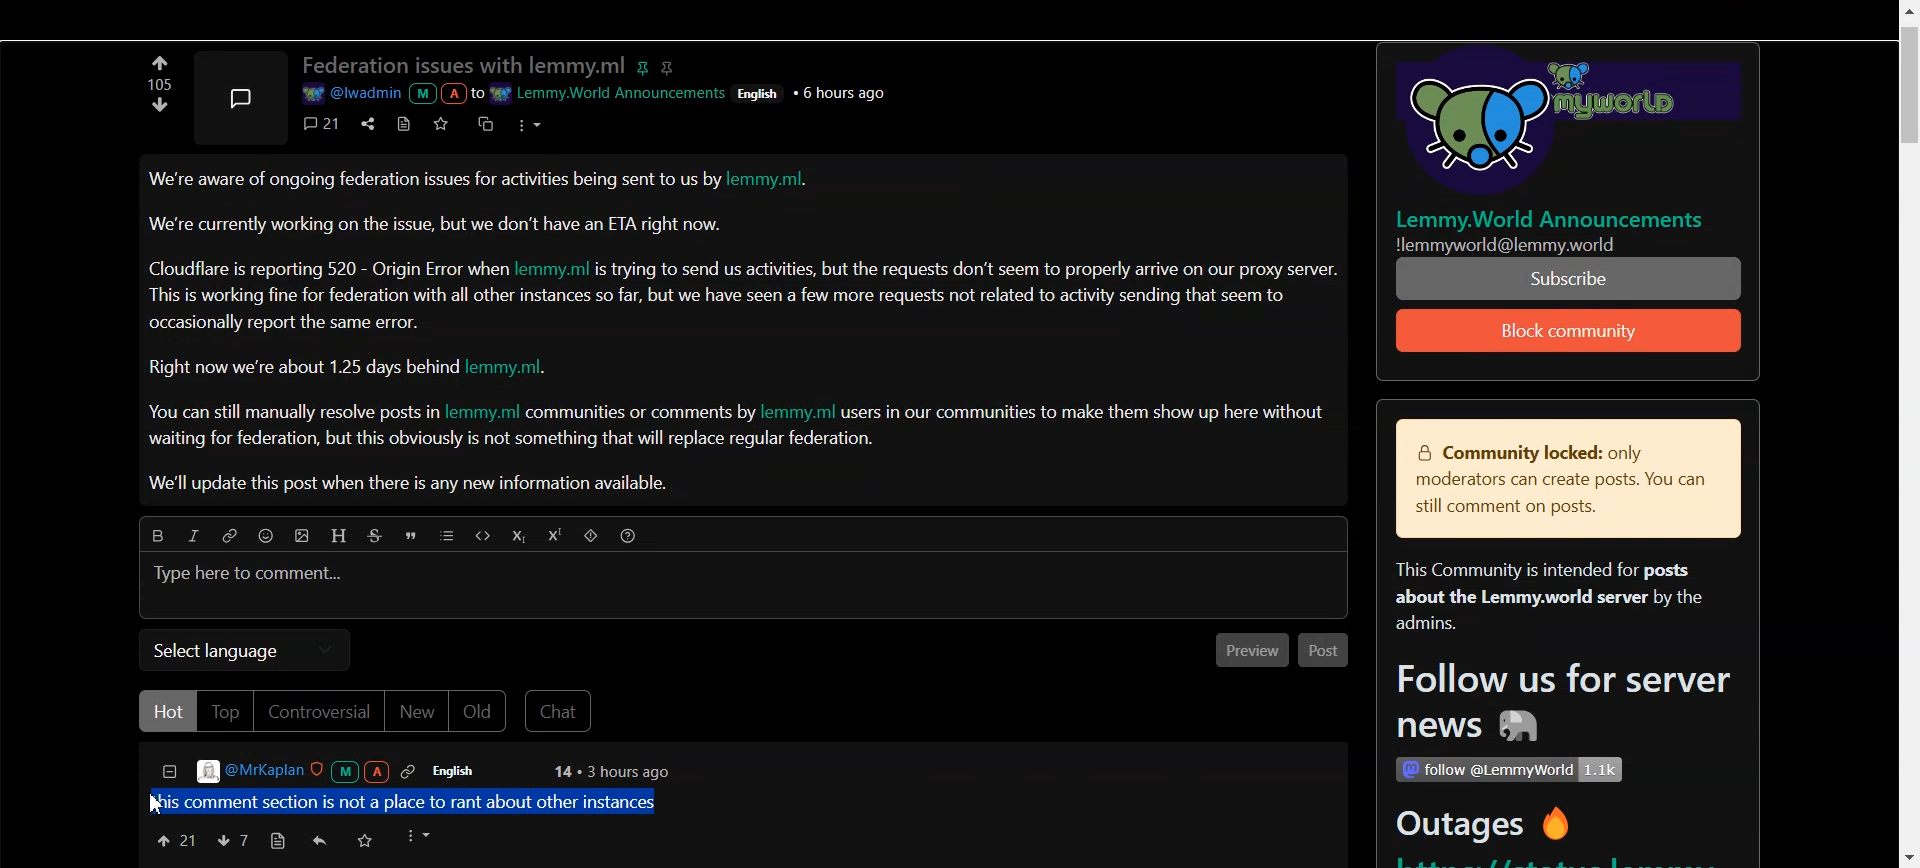 The height and width of the screenshot is (868, 1920). What do you see at coordinates (404, 123) in the screenshot?
I see `view source` at bounding box center [404, 123].